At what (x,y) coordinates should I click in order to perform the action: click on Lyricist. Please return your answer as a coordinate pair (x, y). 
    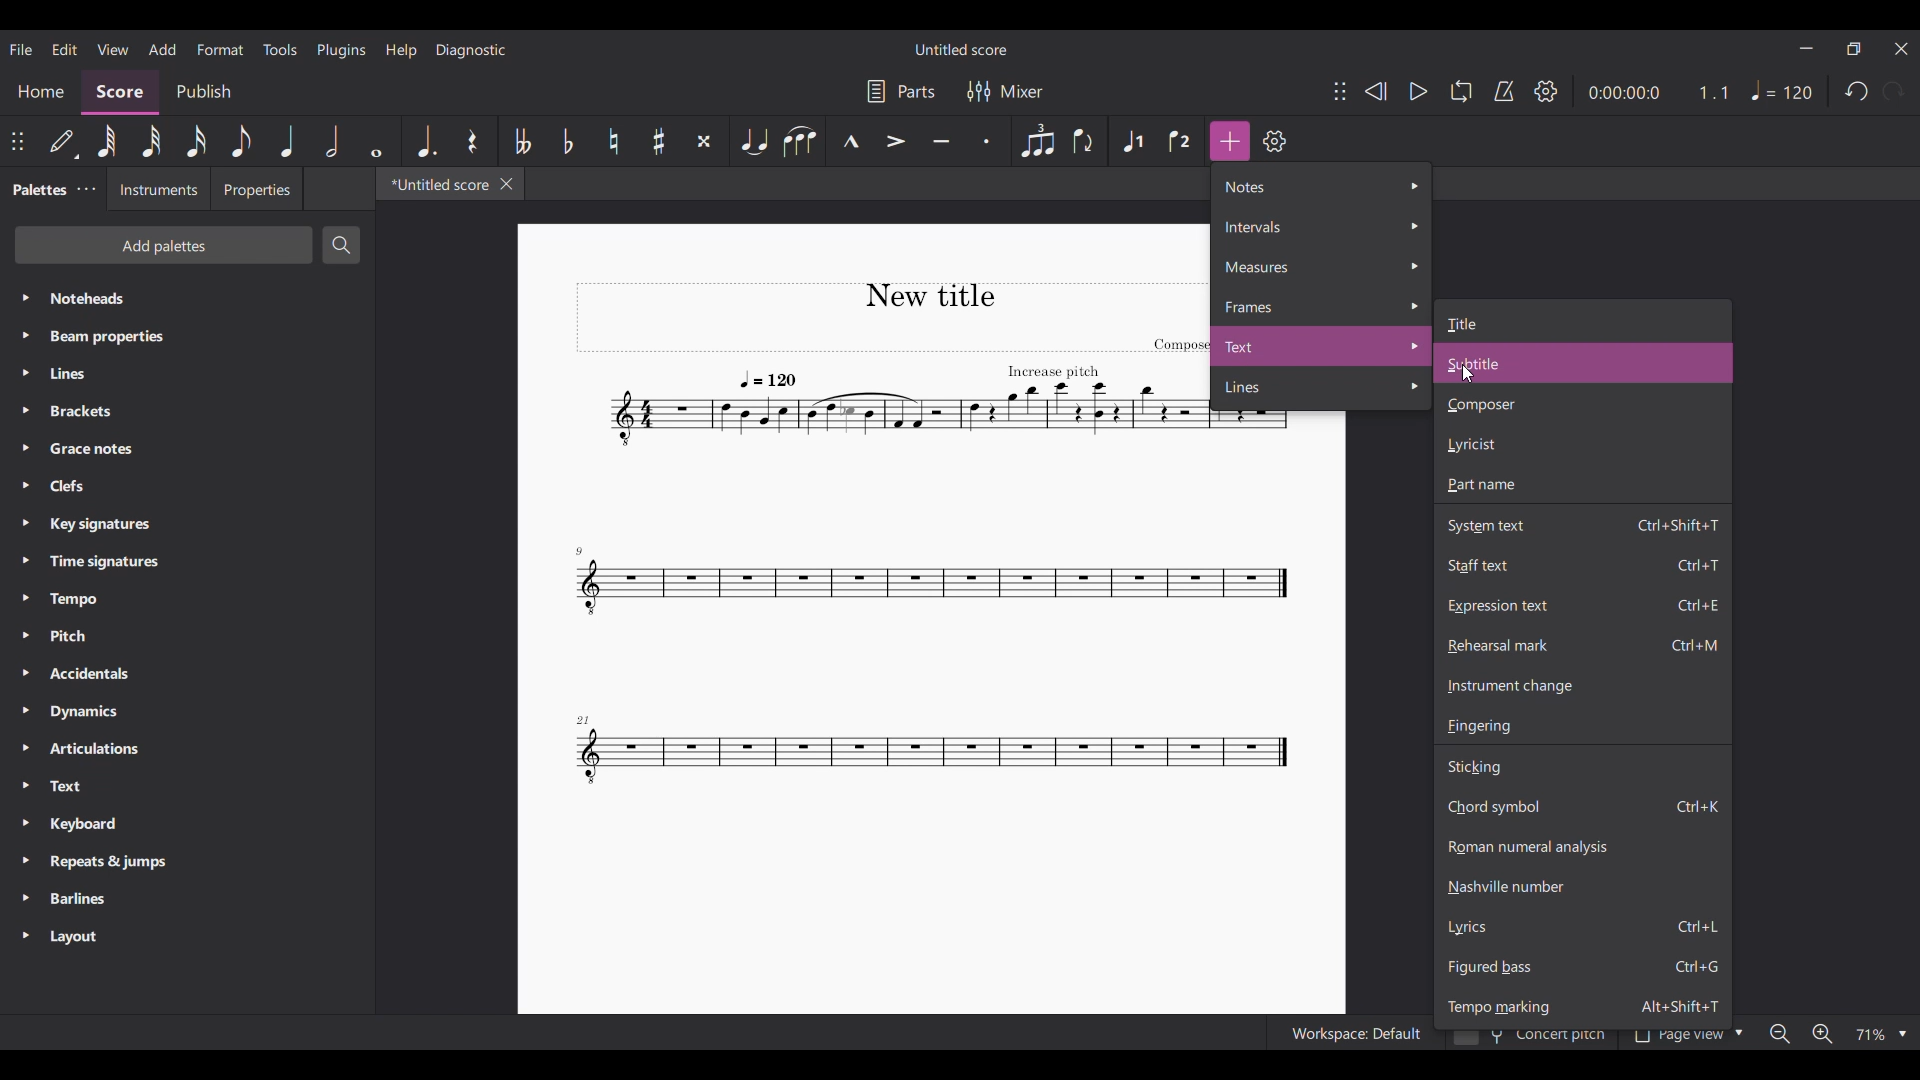
    Looking at the image, I should click on (1583, 445).